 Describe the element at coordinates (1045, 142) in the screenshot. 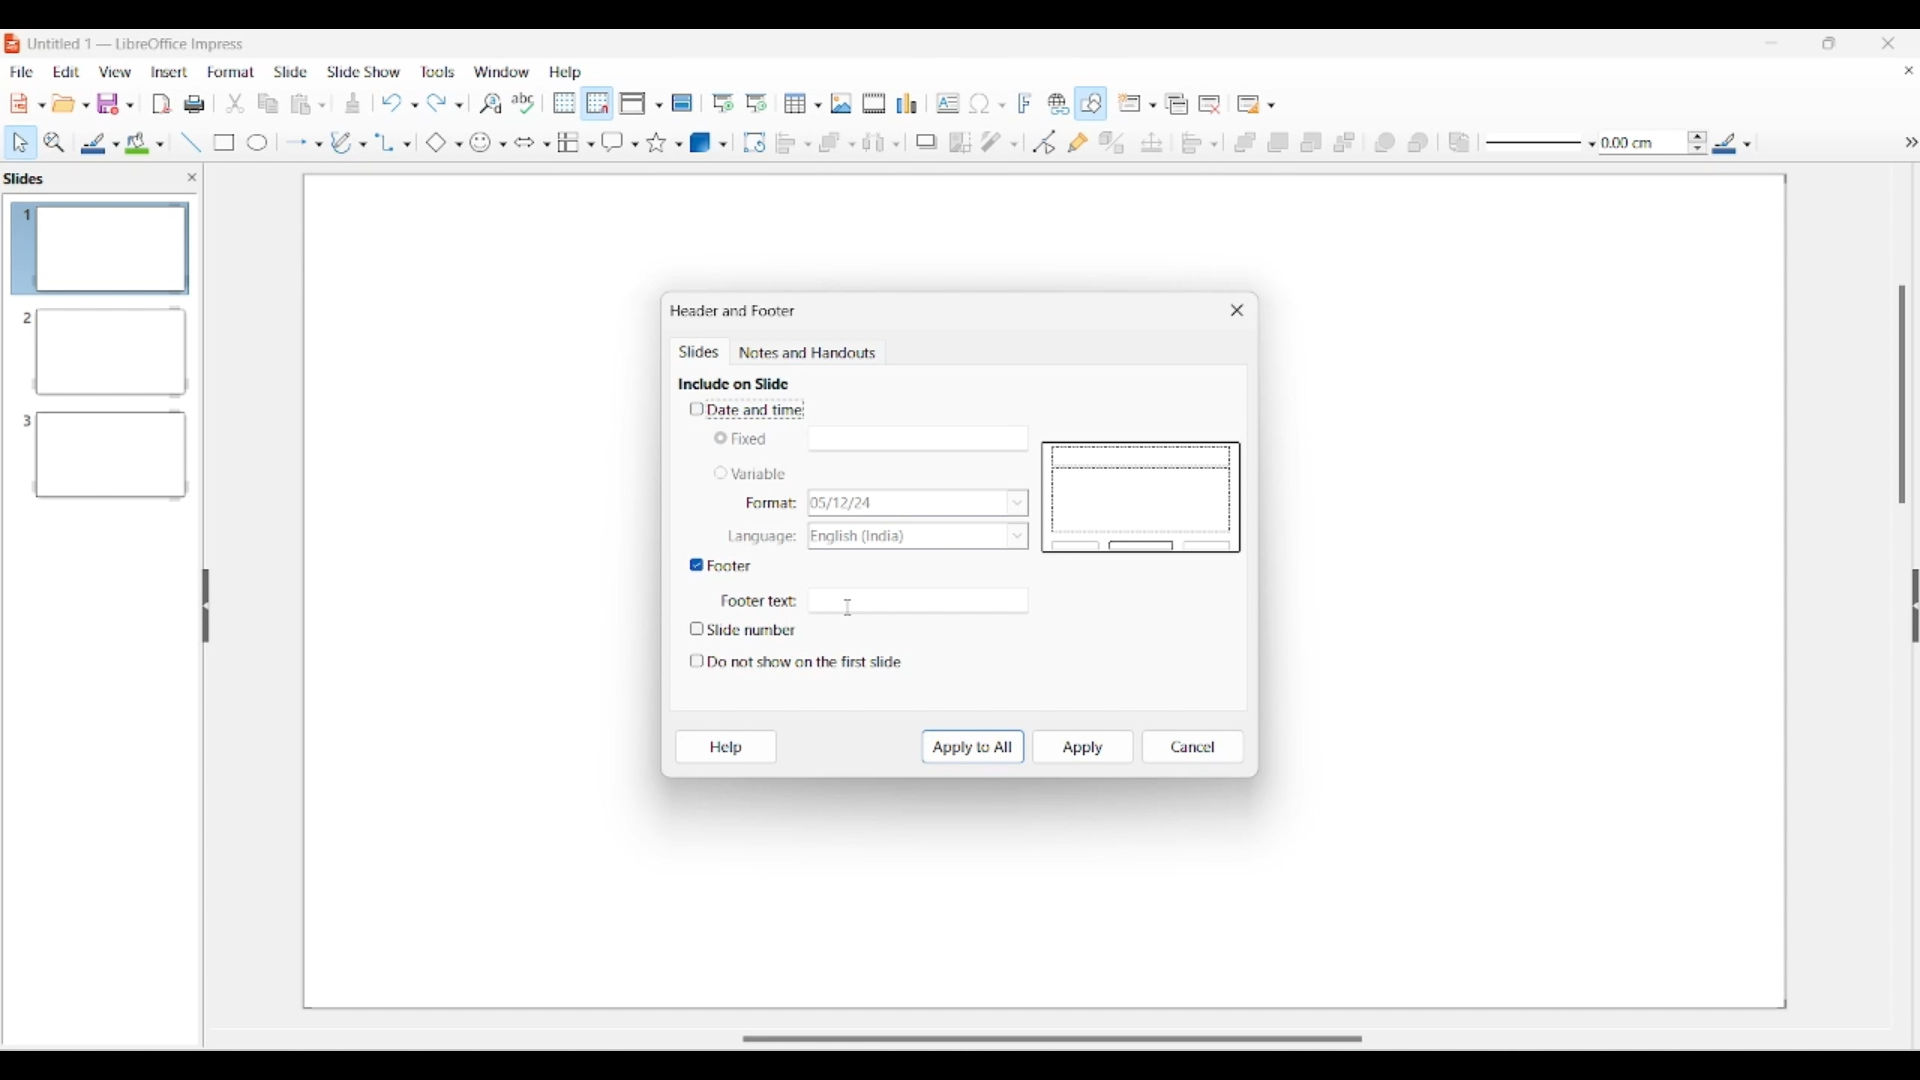

I see `Toggle point edit mode` at that location.